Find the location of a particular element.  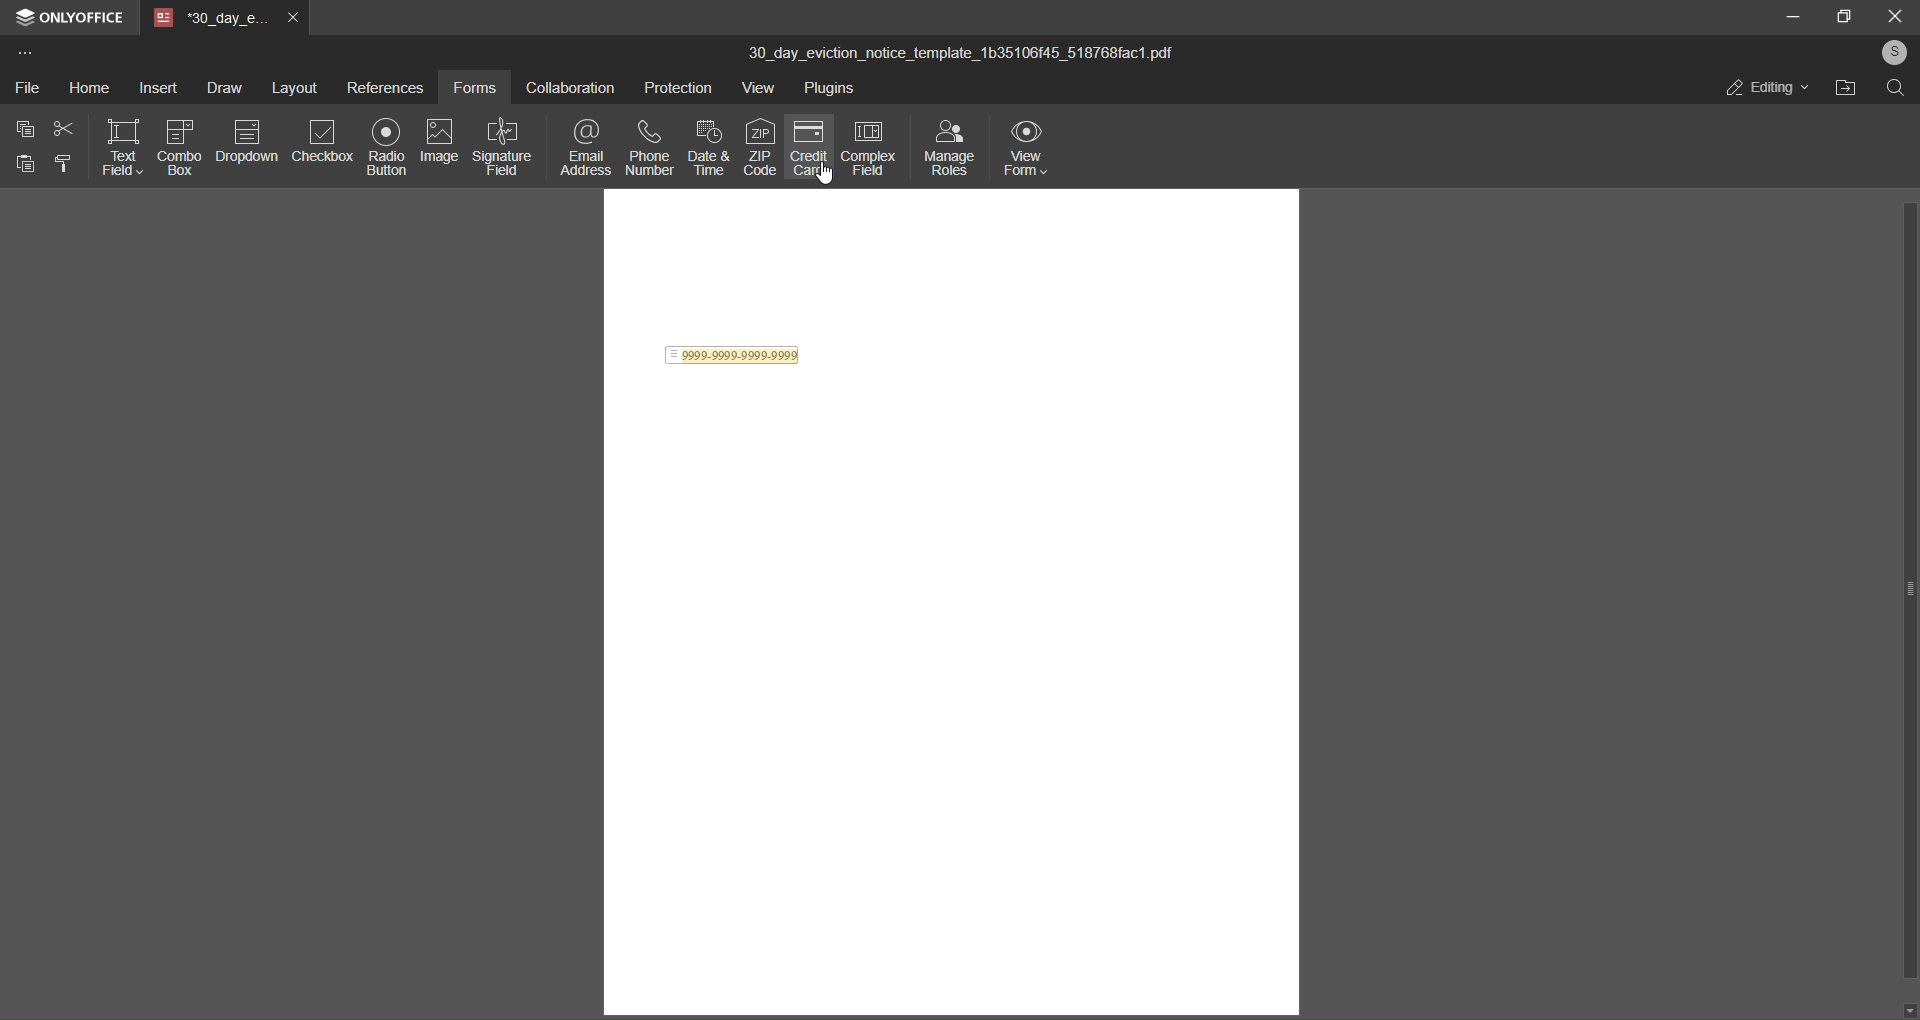

dropdown is located at coordinates (248, 142).